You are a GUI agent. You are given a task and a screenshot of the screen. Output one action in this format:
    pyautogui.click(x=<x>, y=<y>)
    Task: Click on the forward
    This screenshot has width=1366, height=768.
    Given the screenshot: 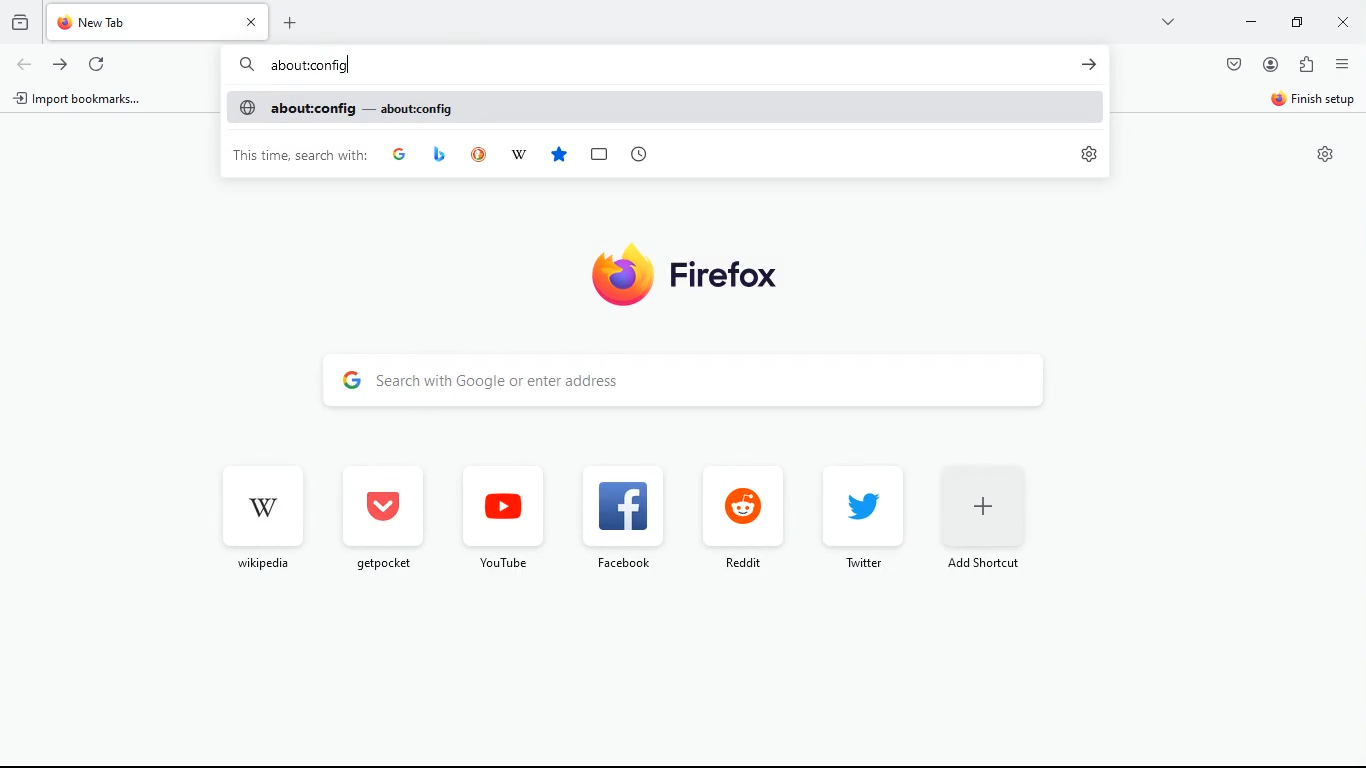 What is the action you would take?
    pyautogui.click(x=62, y=64)
    